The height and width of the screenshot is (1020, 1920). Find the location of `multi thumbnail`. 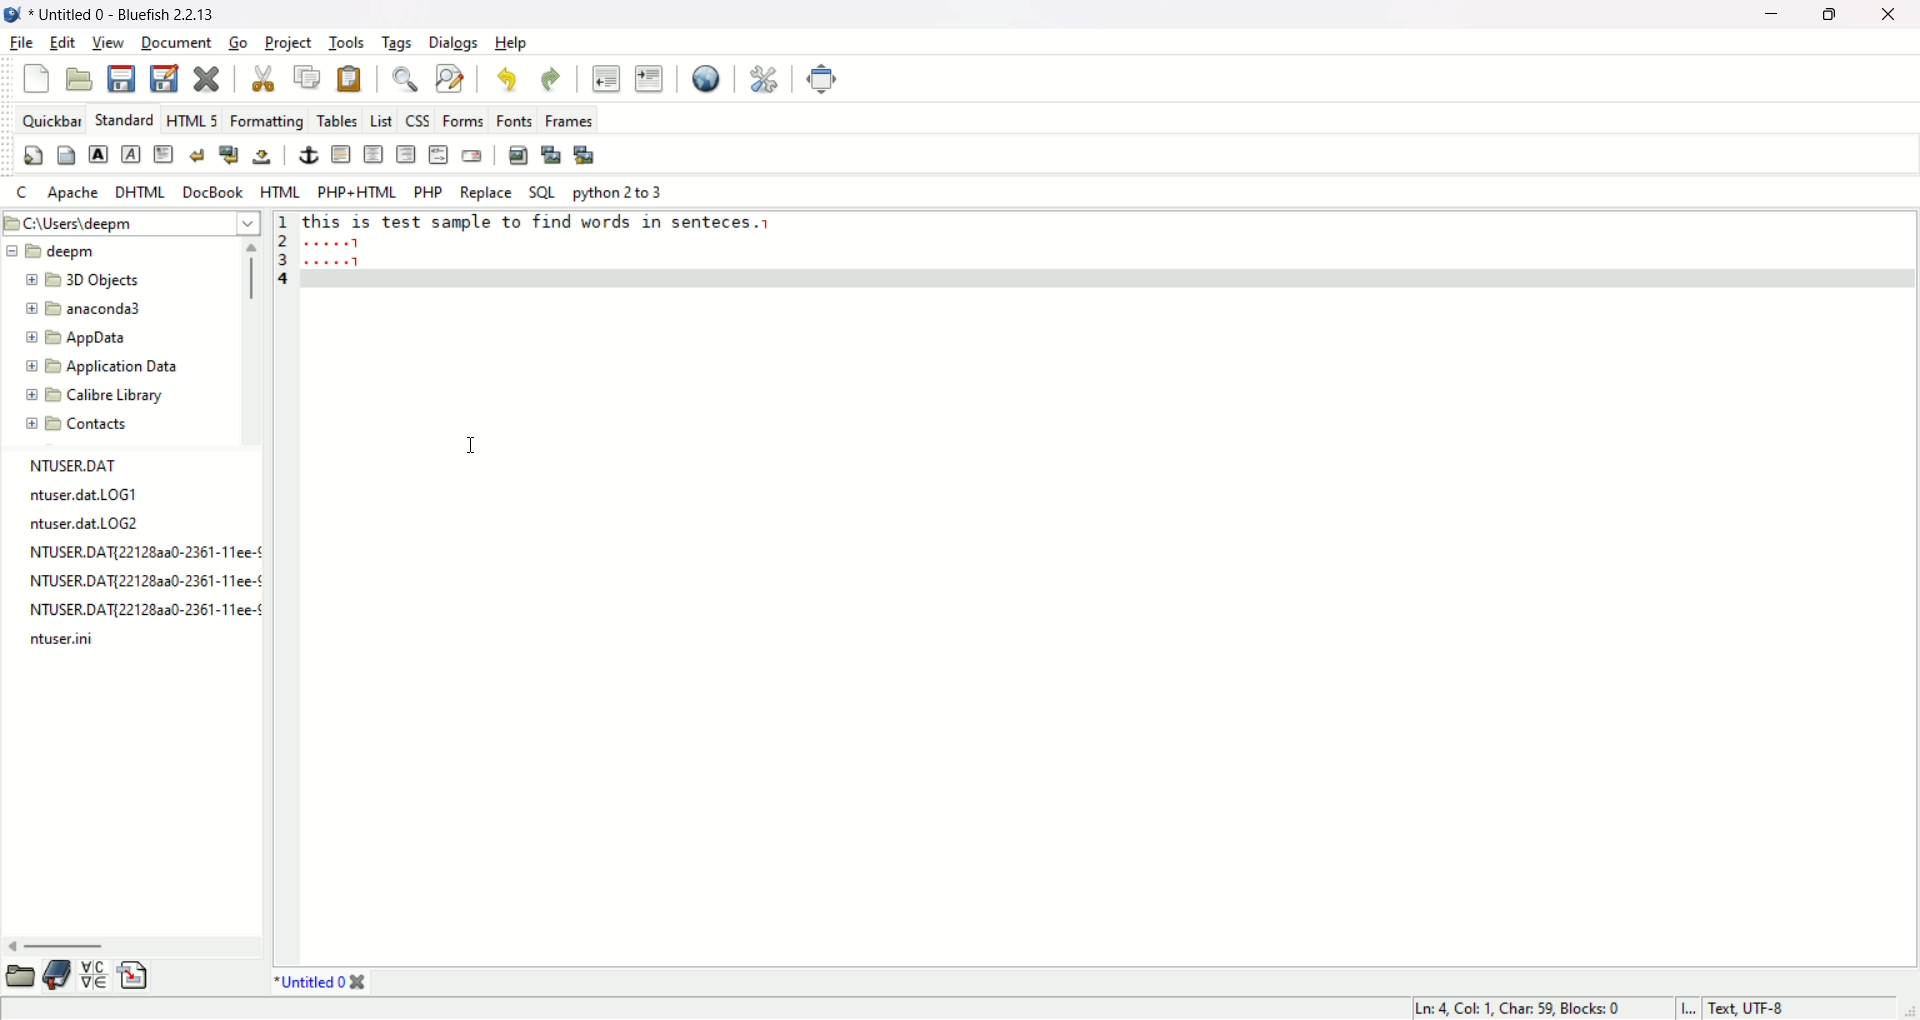

multi thumbnail is located at coordinates (587, 155).